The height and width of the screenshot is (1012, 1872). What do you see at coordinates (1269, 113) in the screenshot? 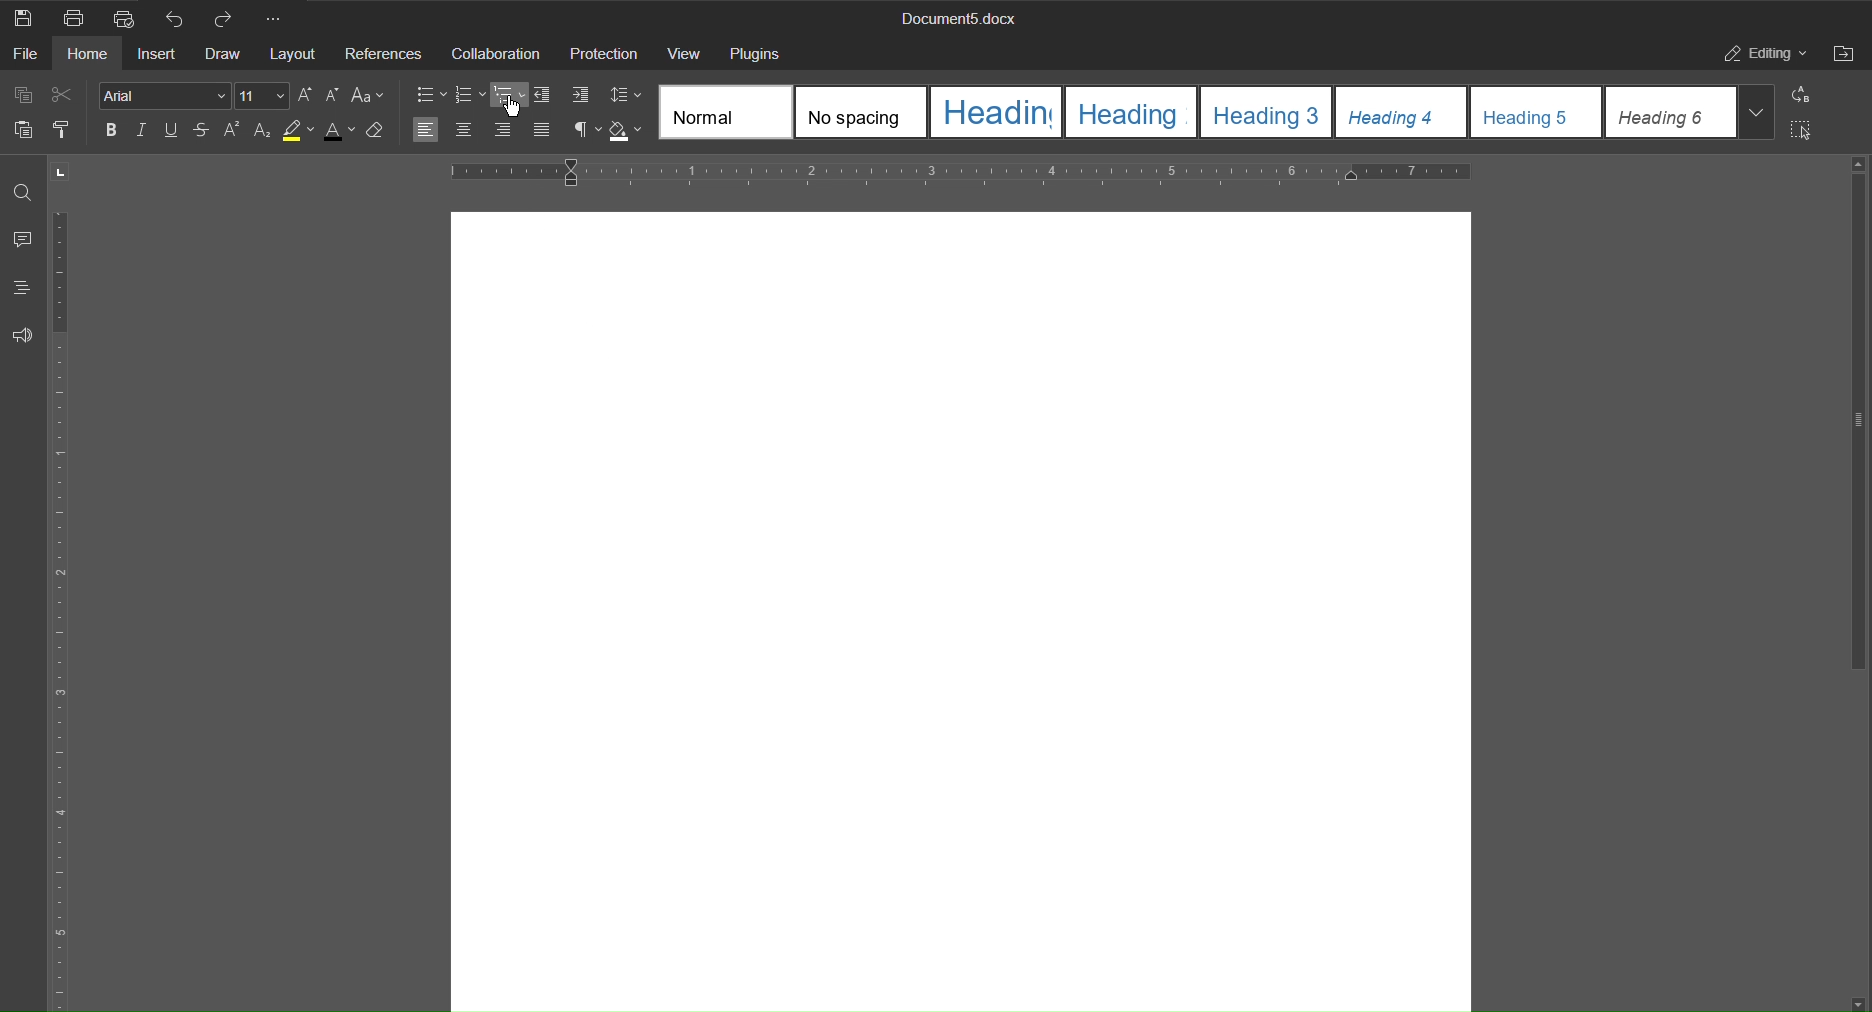
I see `Heading 3` at bounding box center [1269, 113].